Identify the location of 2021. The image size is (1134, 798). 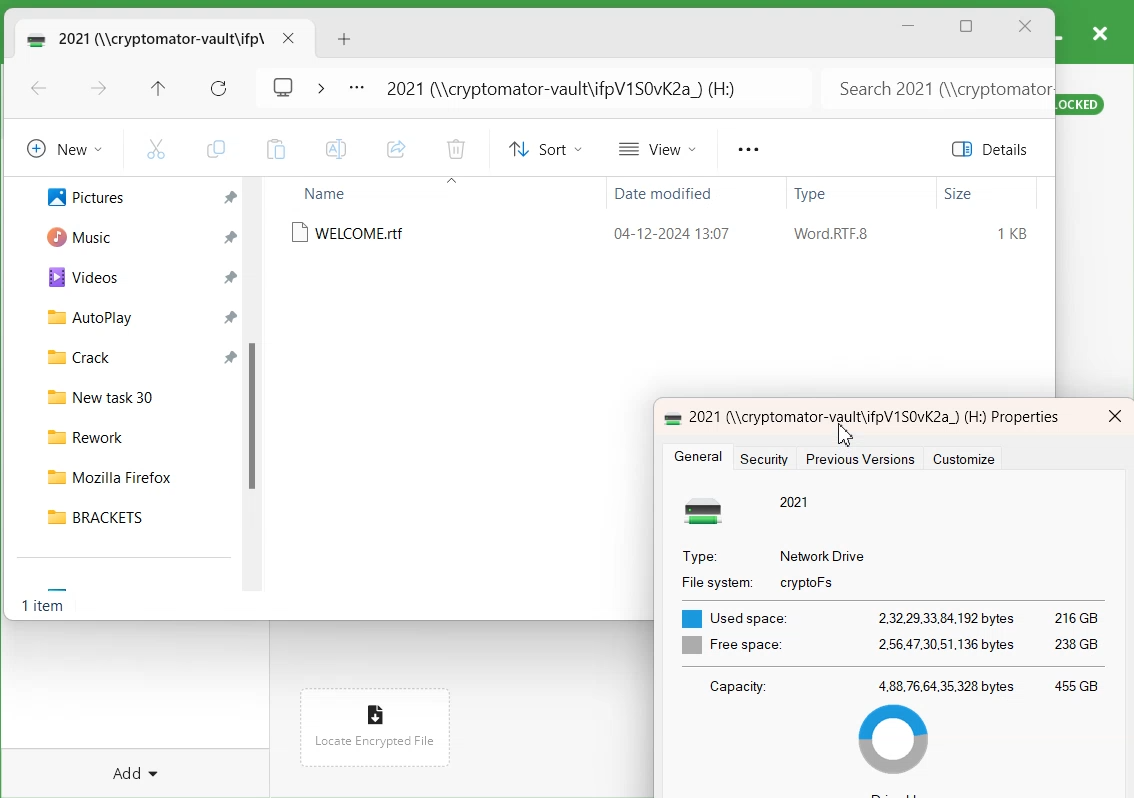
(795, 501).